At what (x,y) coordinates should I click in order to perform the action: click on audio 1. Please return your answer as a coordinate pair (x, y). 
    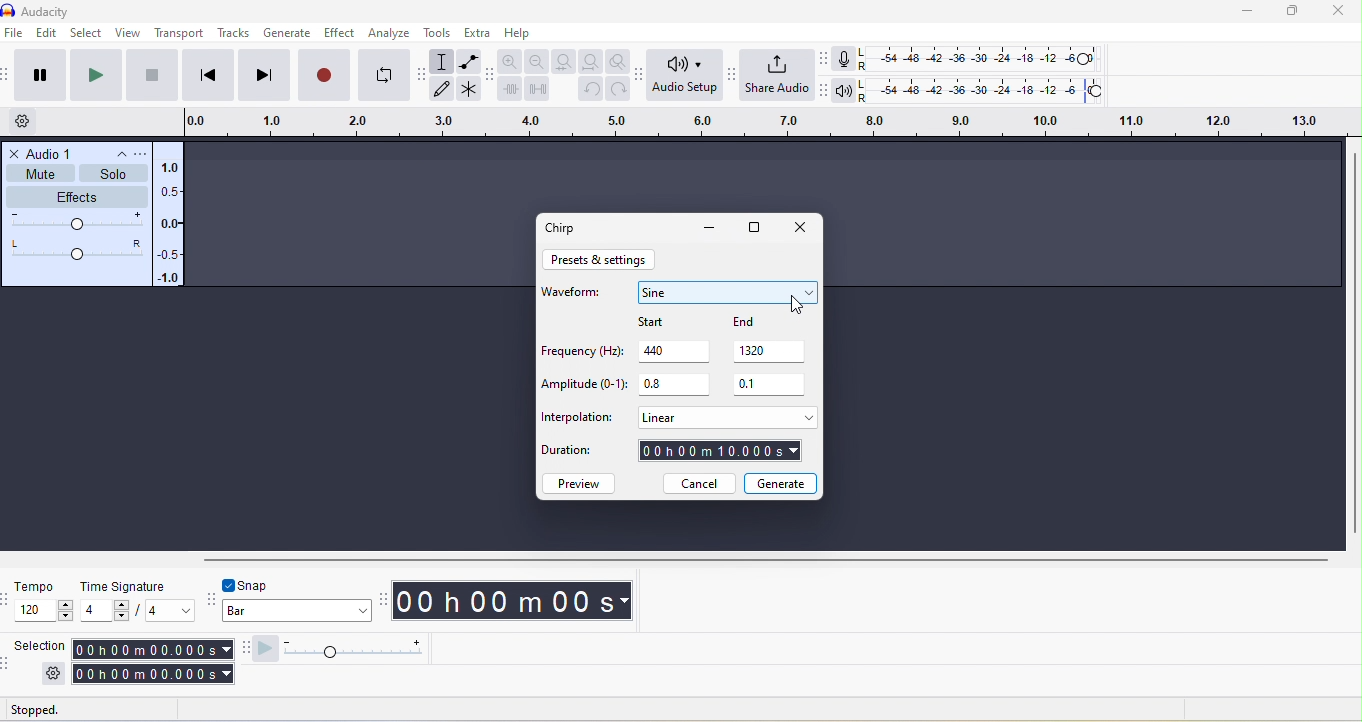
    Looking at the image, I should click on (52, 152).